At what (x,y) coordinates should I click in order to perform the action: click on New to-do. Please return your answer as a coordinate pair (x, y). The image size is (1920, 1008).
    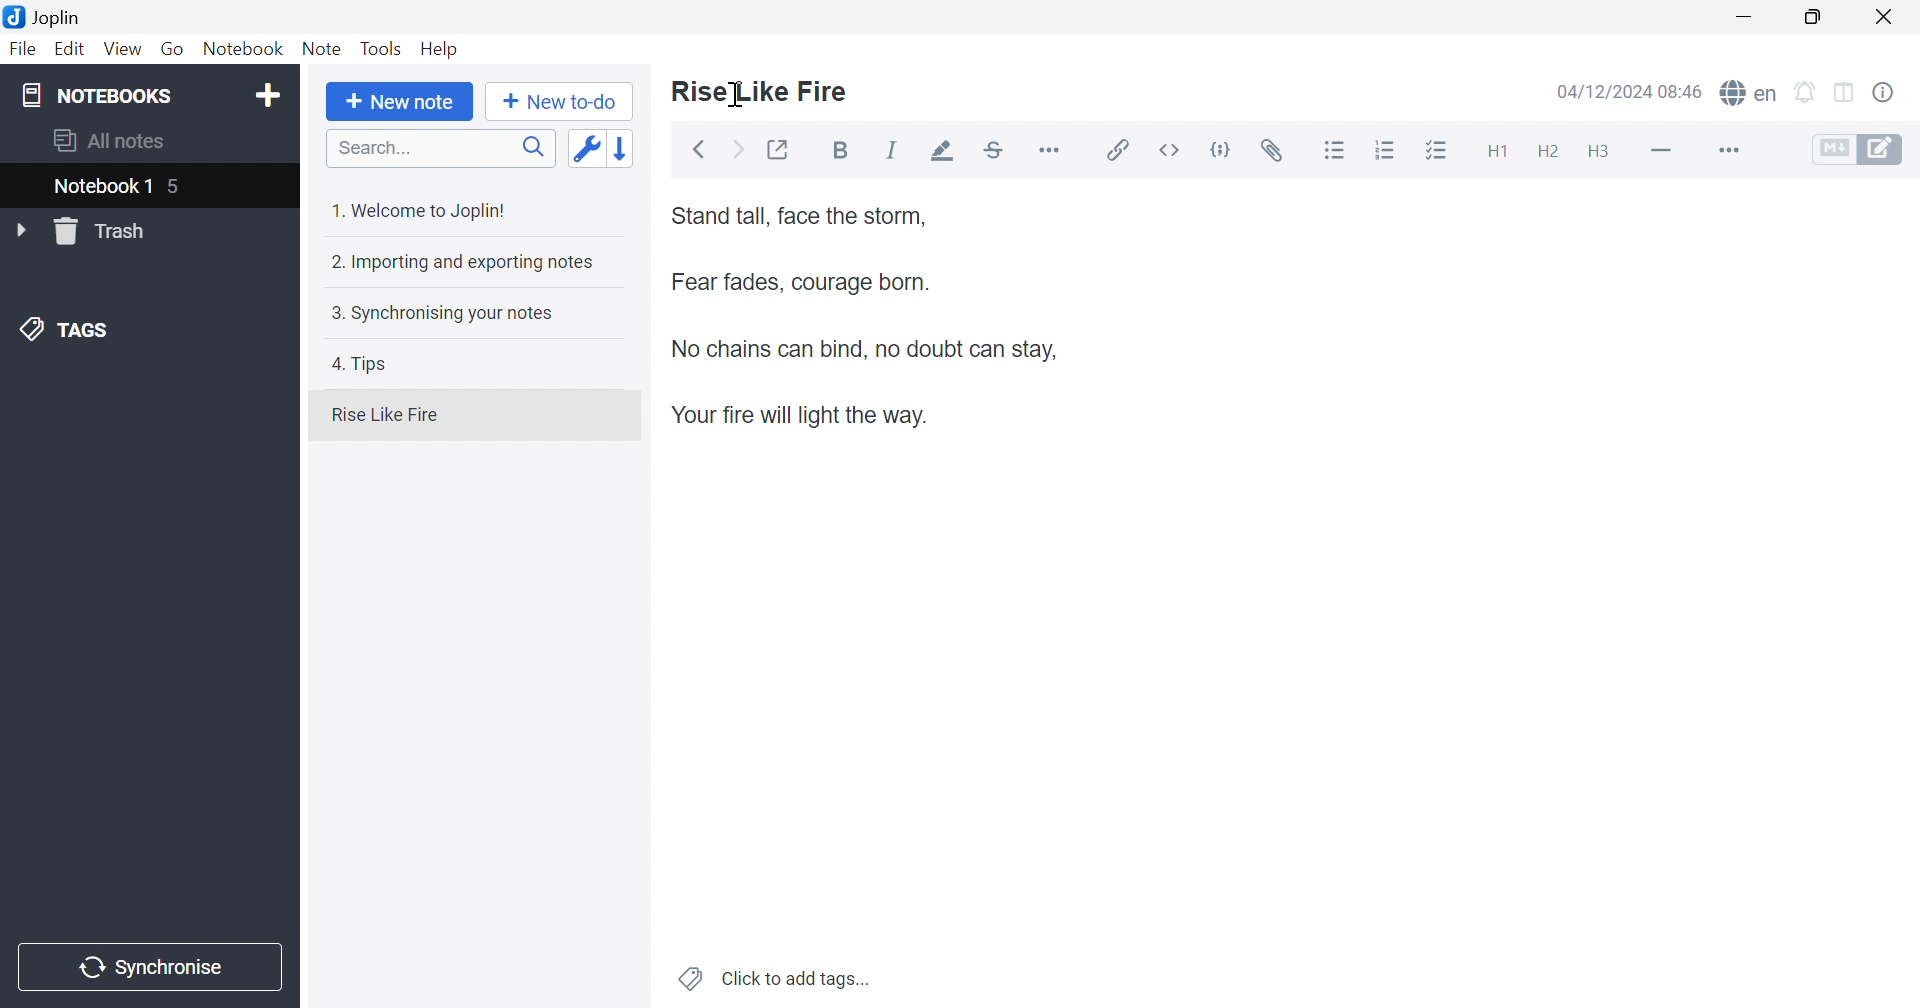
    Looking at the image, I should click on (560, 102).